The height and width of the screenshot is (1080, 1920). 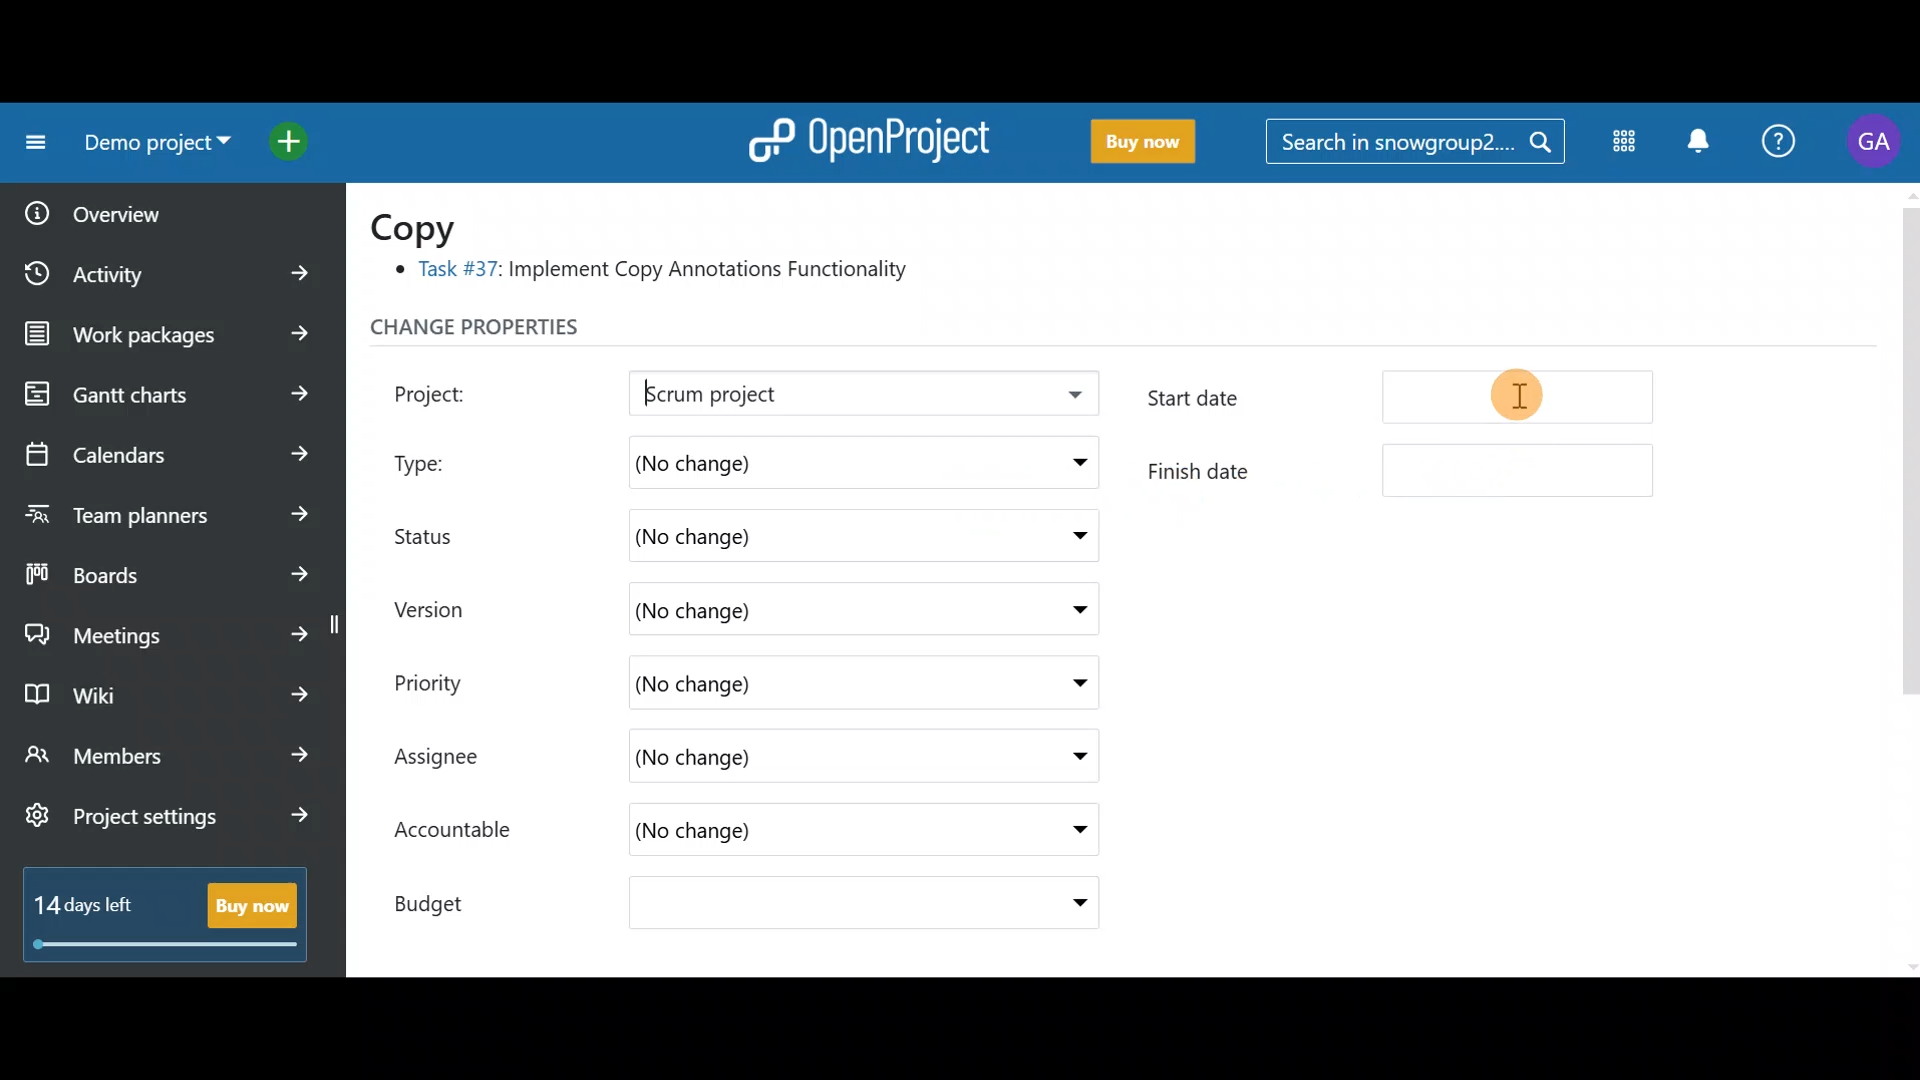 I want to click on (No change), so click(x=793, y=606).